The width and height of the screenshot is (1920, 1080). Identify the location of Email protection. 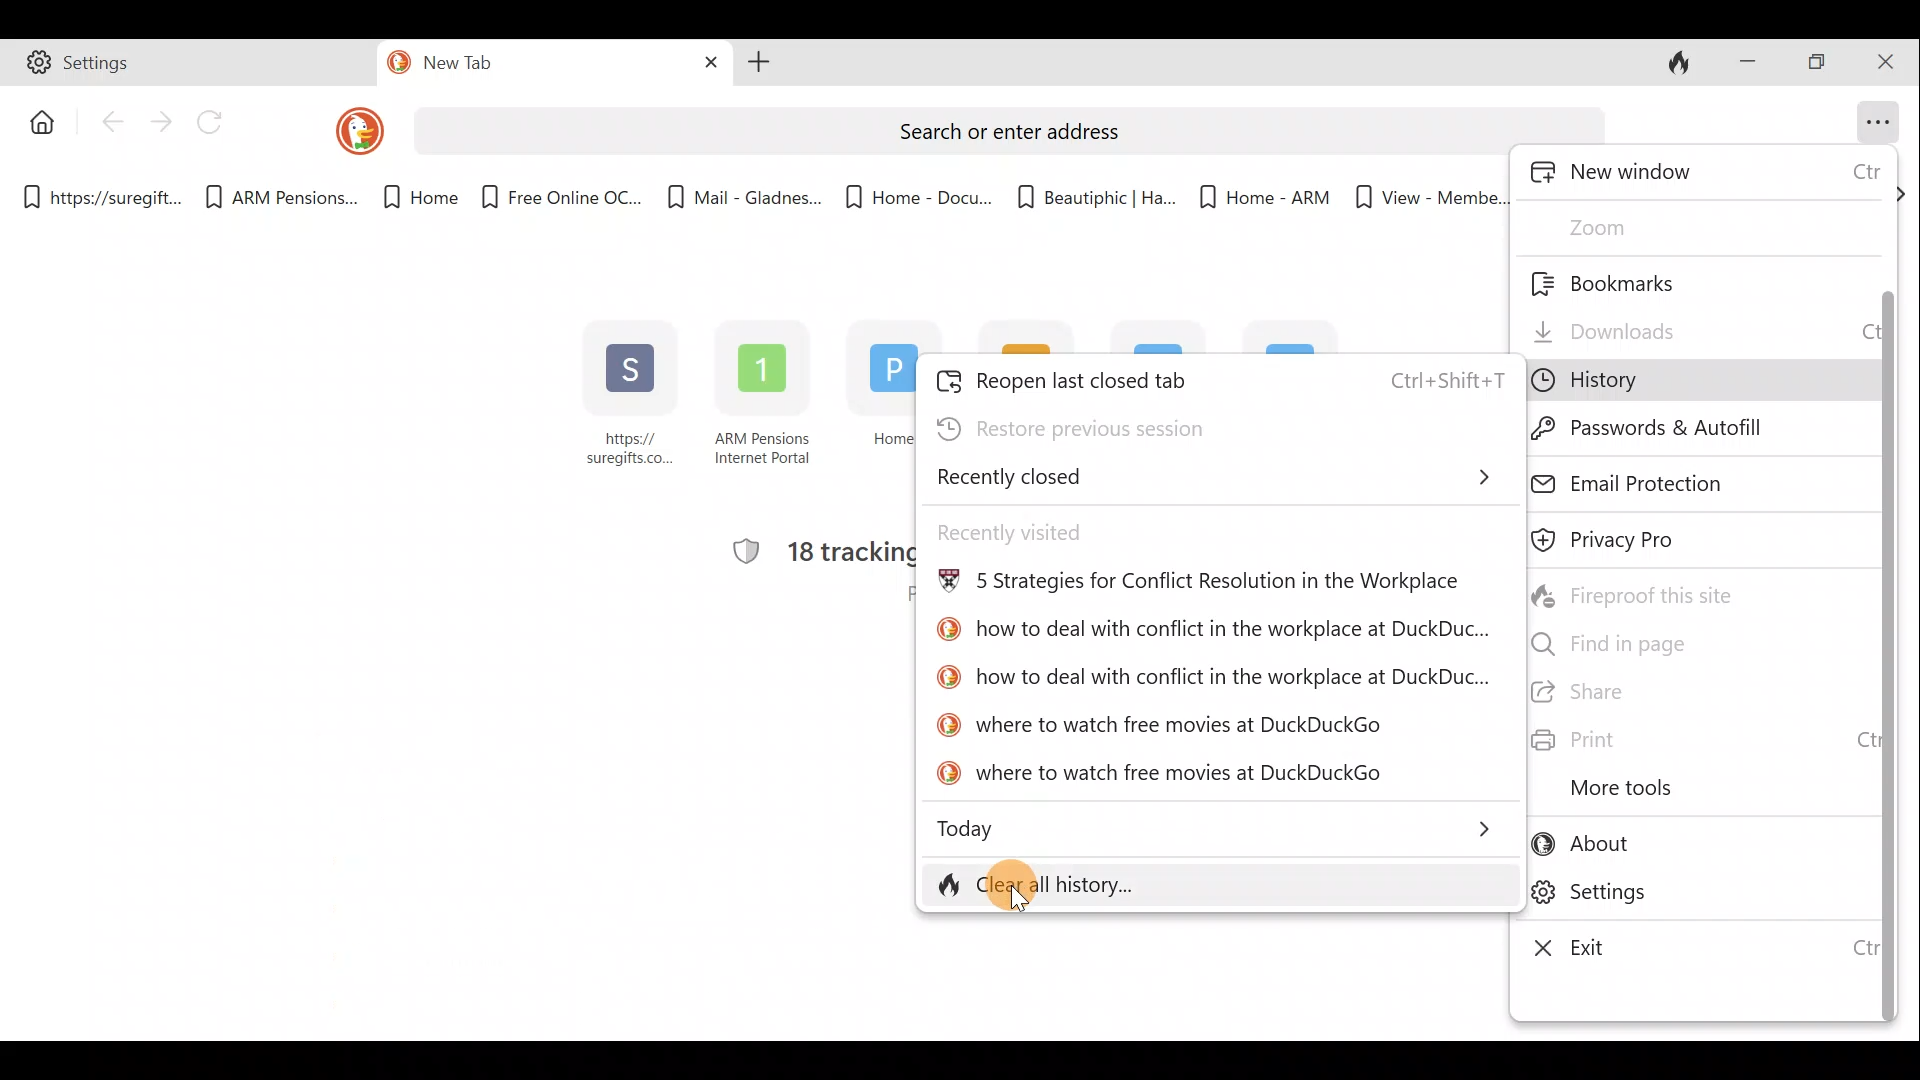
(1685, 480).